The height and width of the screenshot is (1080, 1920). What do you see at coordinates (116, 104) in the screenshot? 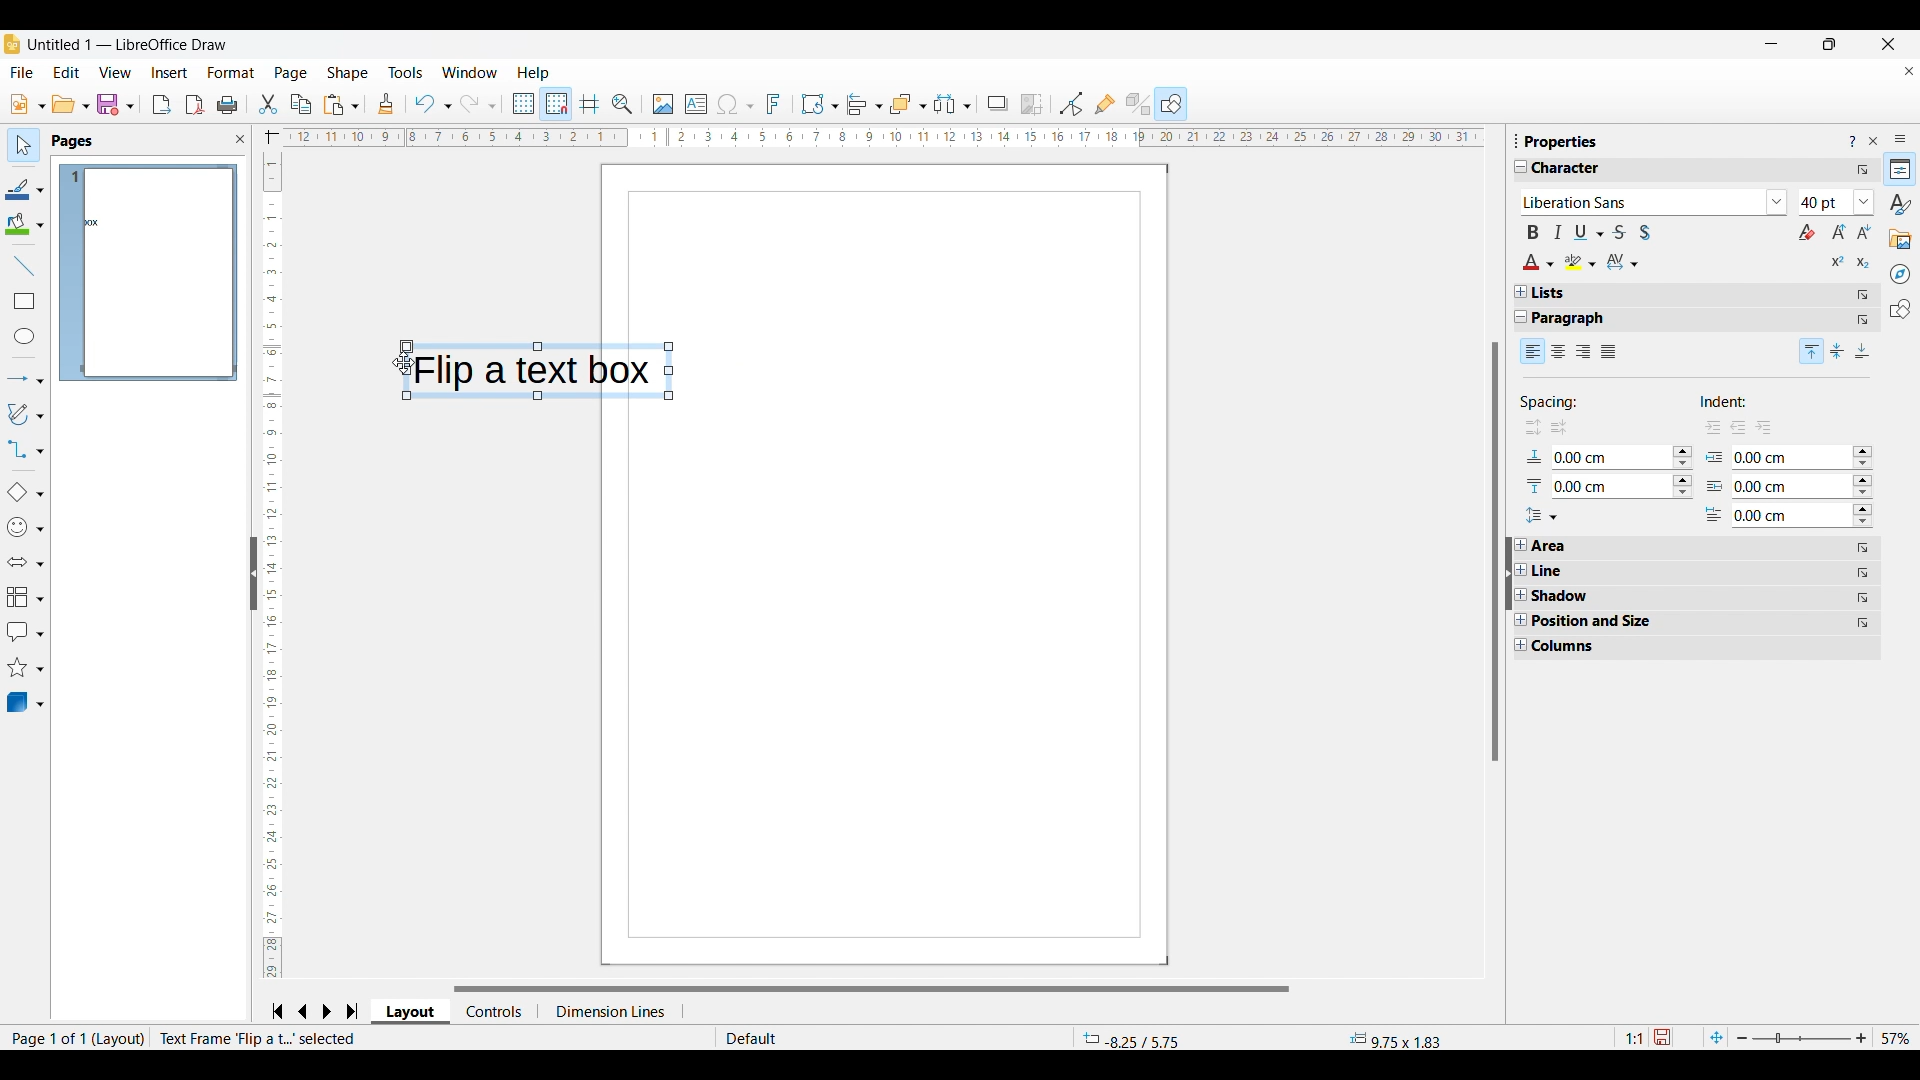
I see `Save options` at bounding box center [116, 104].